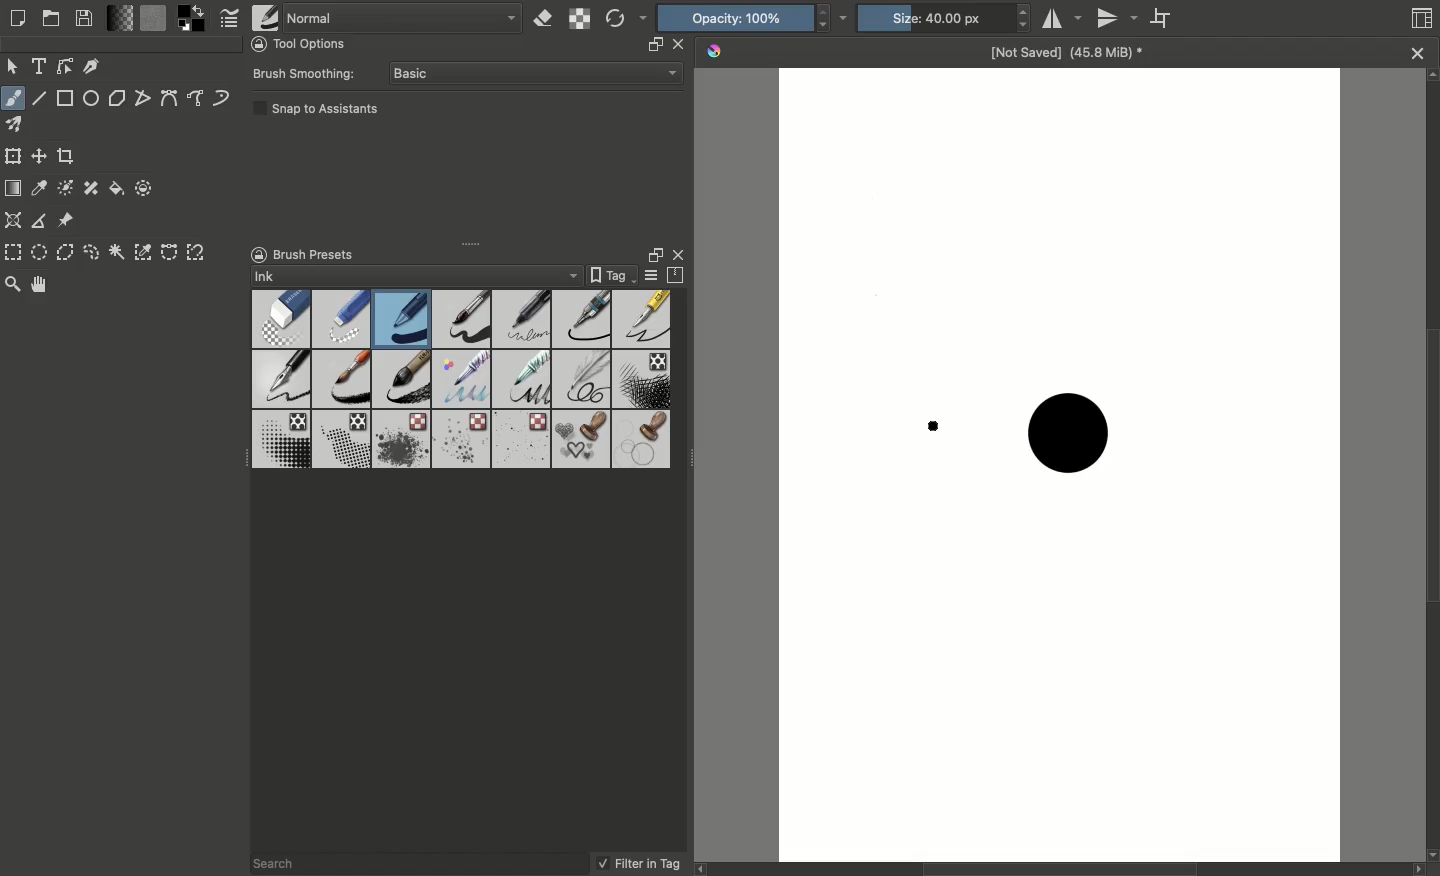  Describe the element at coordinates (94, 188) in the screenshot. I see `Smart patch` at that location.